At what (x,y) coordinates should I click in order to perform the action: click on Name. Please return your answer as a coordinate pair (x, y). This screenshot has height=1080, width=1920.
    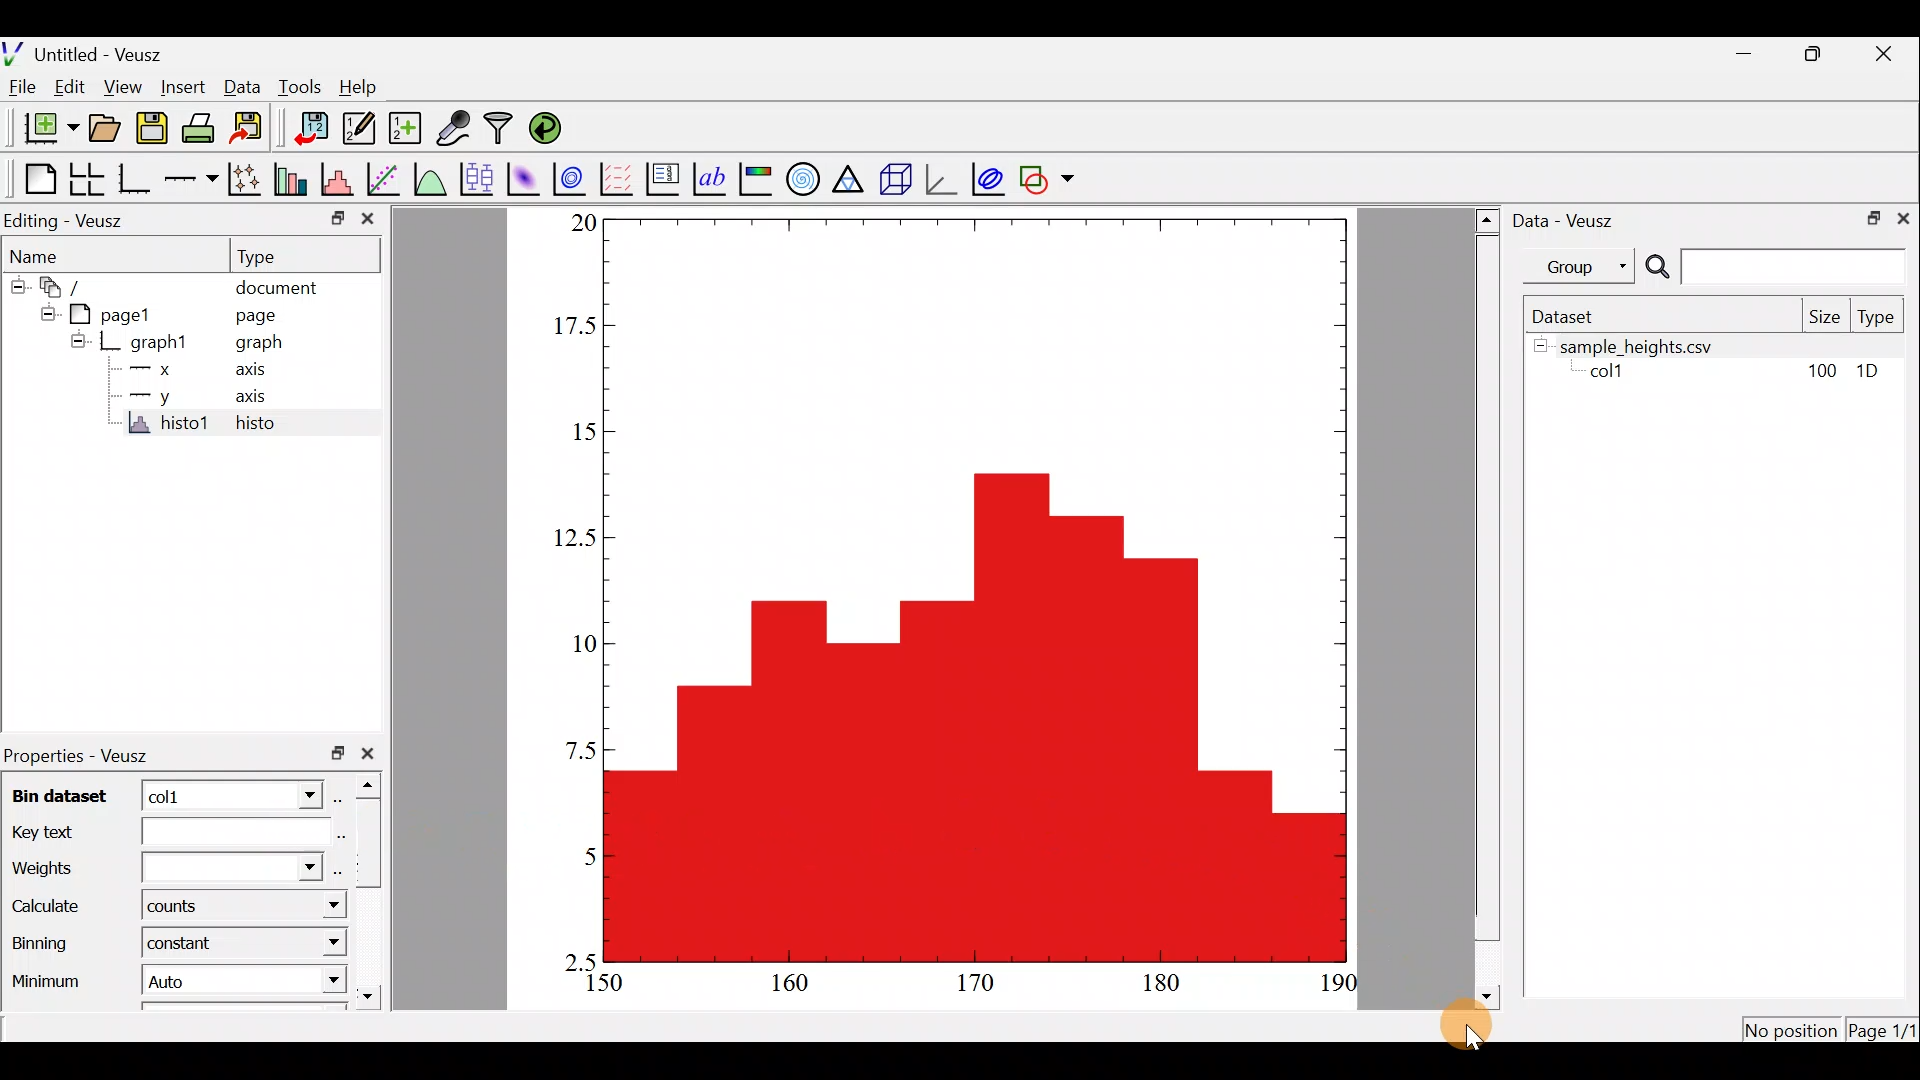
    Looking at the image, I should click on (44, 255).